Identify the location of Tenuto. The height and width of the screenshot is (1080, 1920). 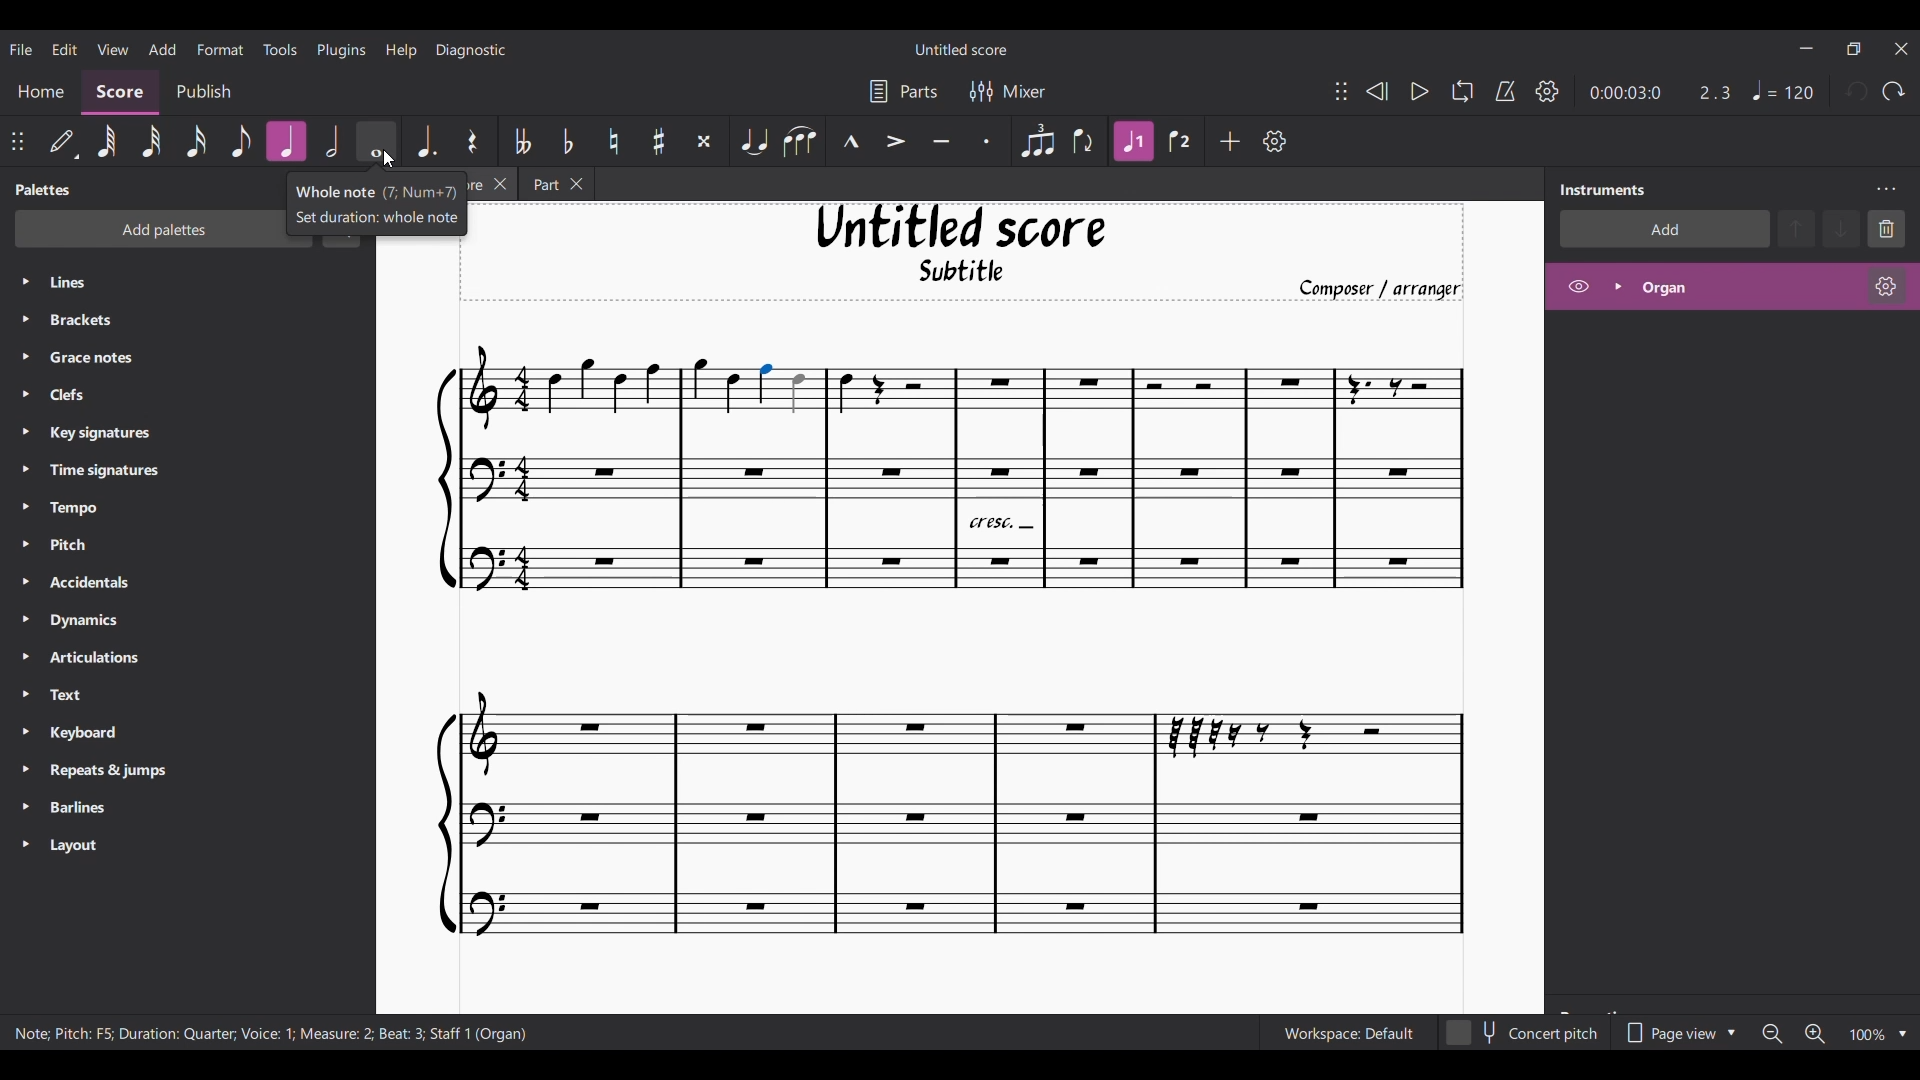
(940, 142).